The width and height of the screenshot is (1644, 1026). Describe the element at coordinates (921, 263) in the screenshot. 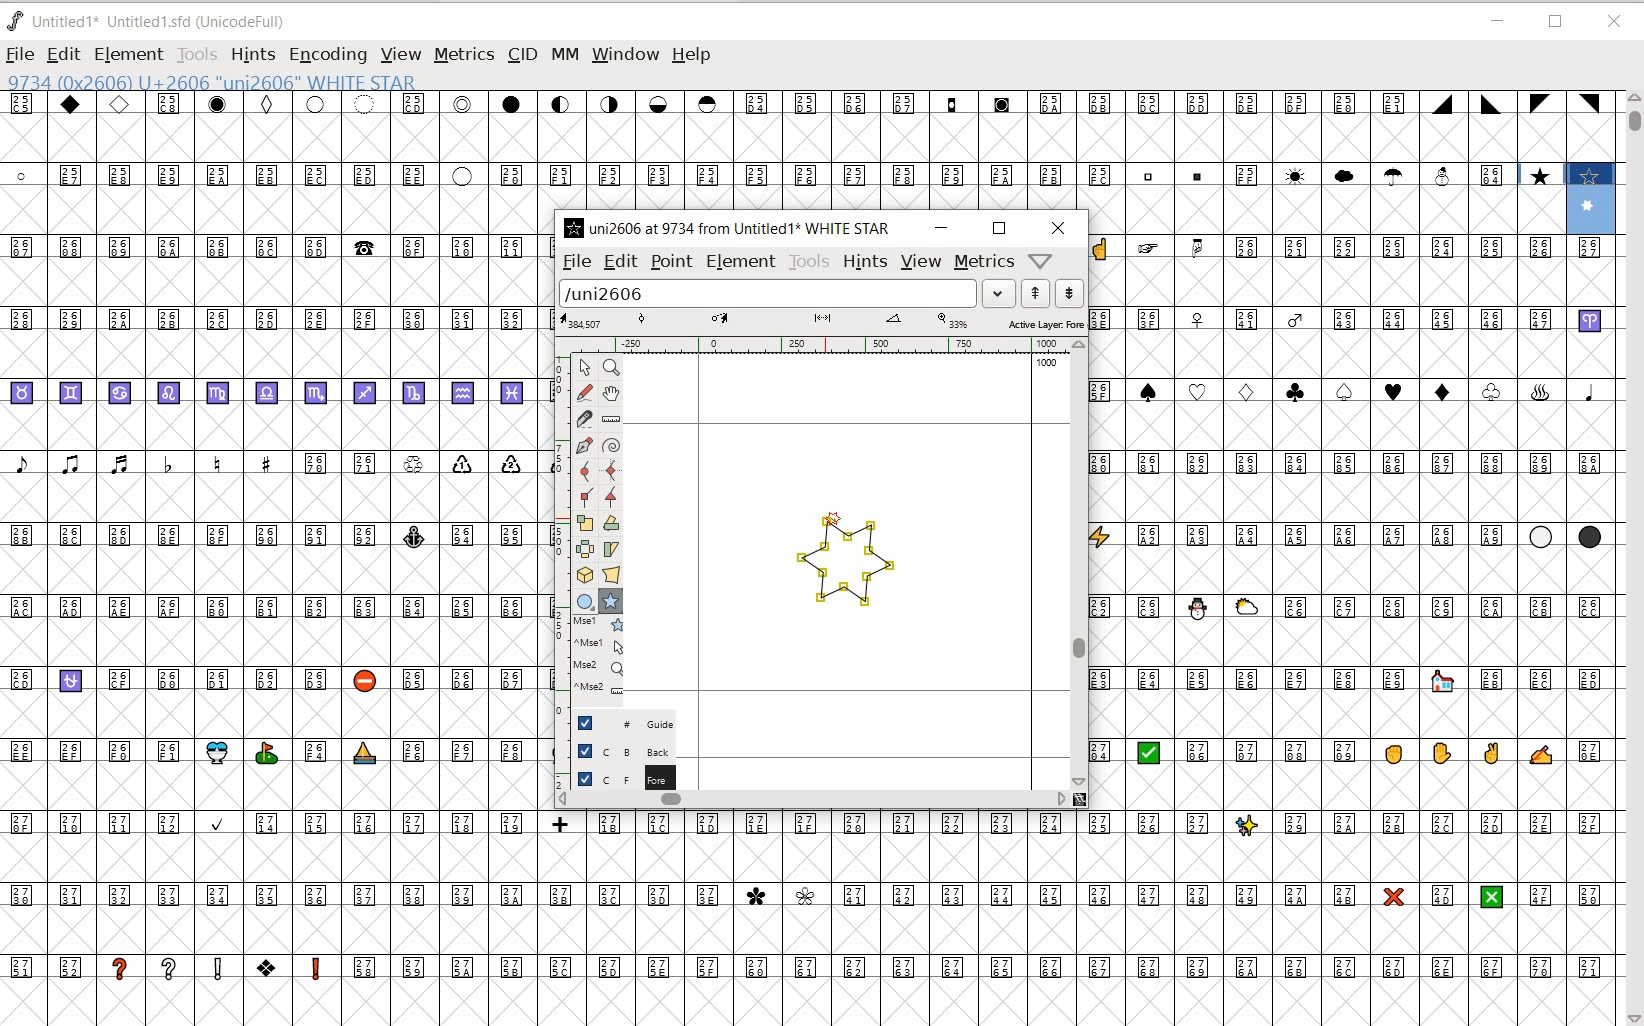

I see `VIEW` at that location.